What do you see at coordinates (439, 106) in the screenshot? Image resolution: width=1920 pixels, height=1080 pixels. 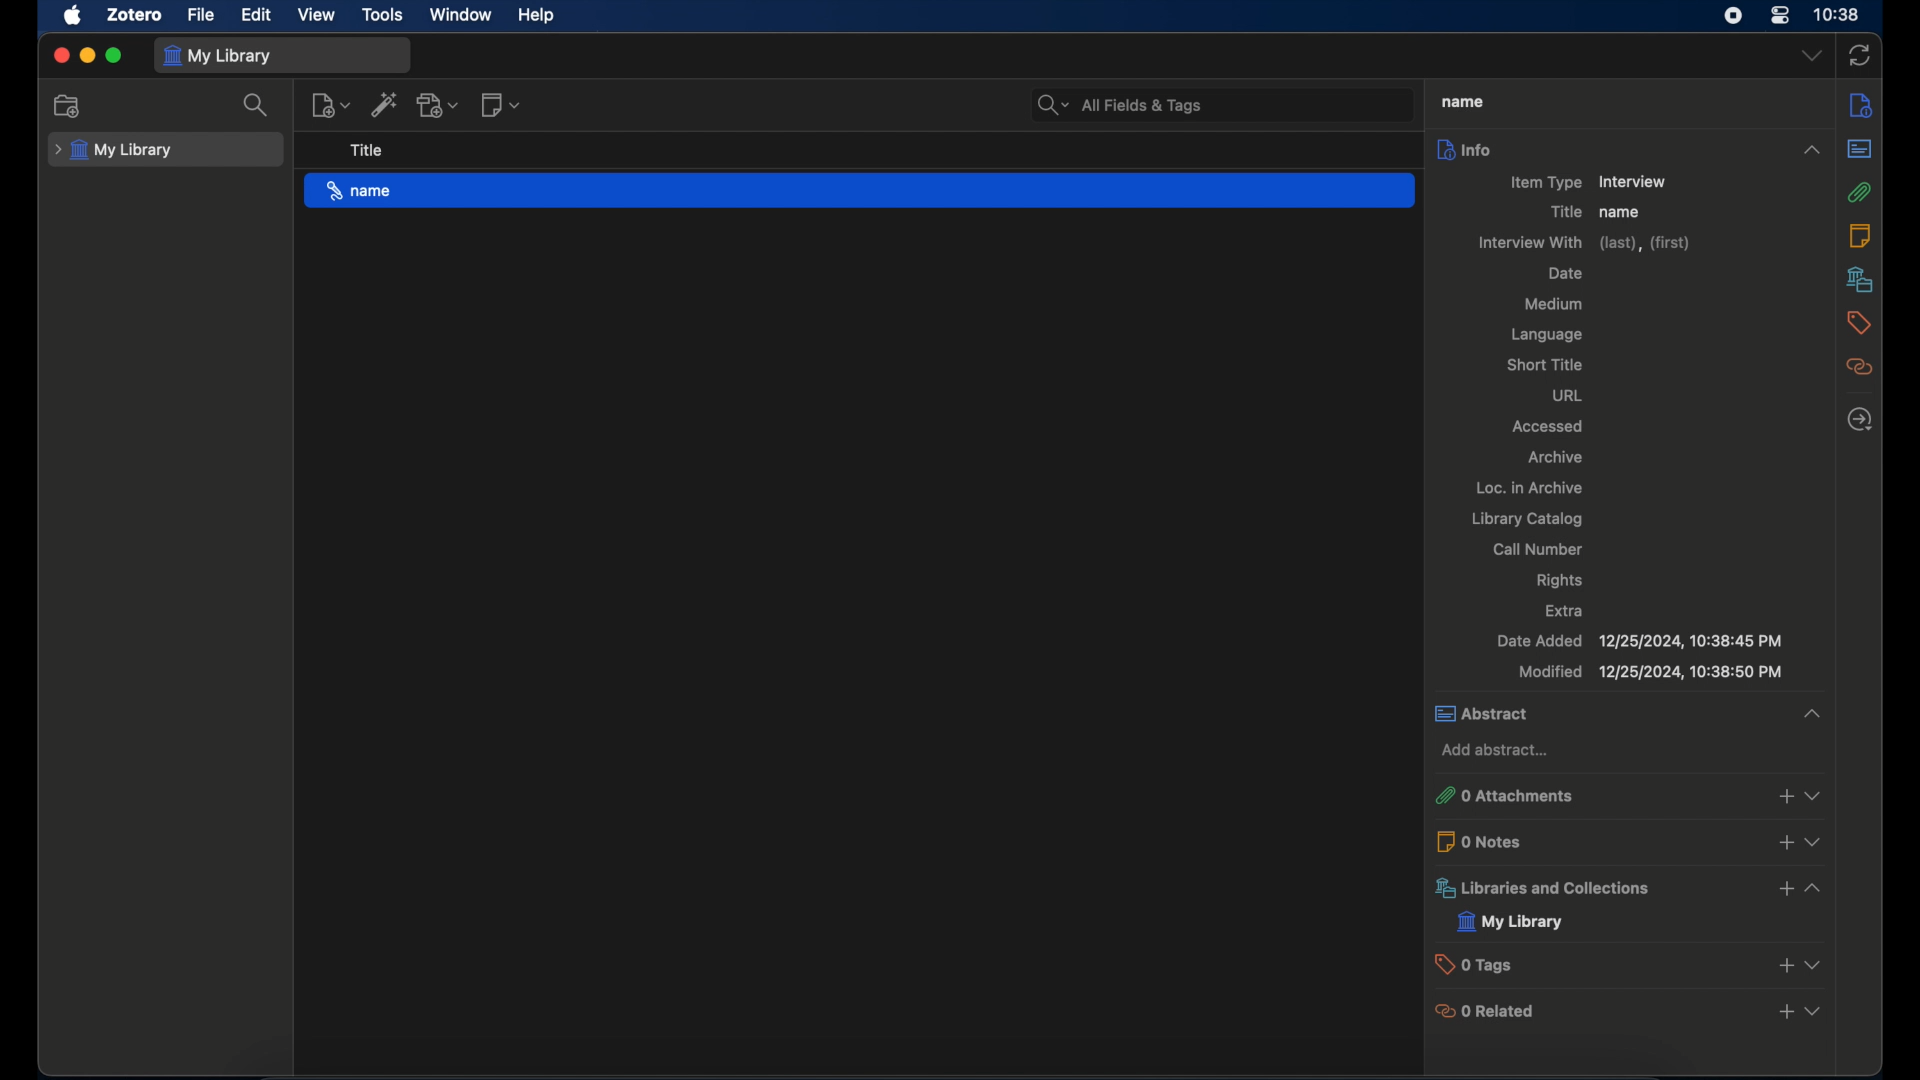 I see `add attachment` at bounding box center [439, 106].